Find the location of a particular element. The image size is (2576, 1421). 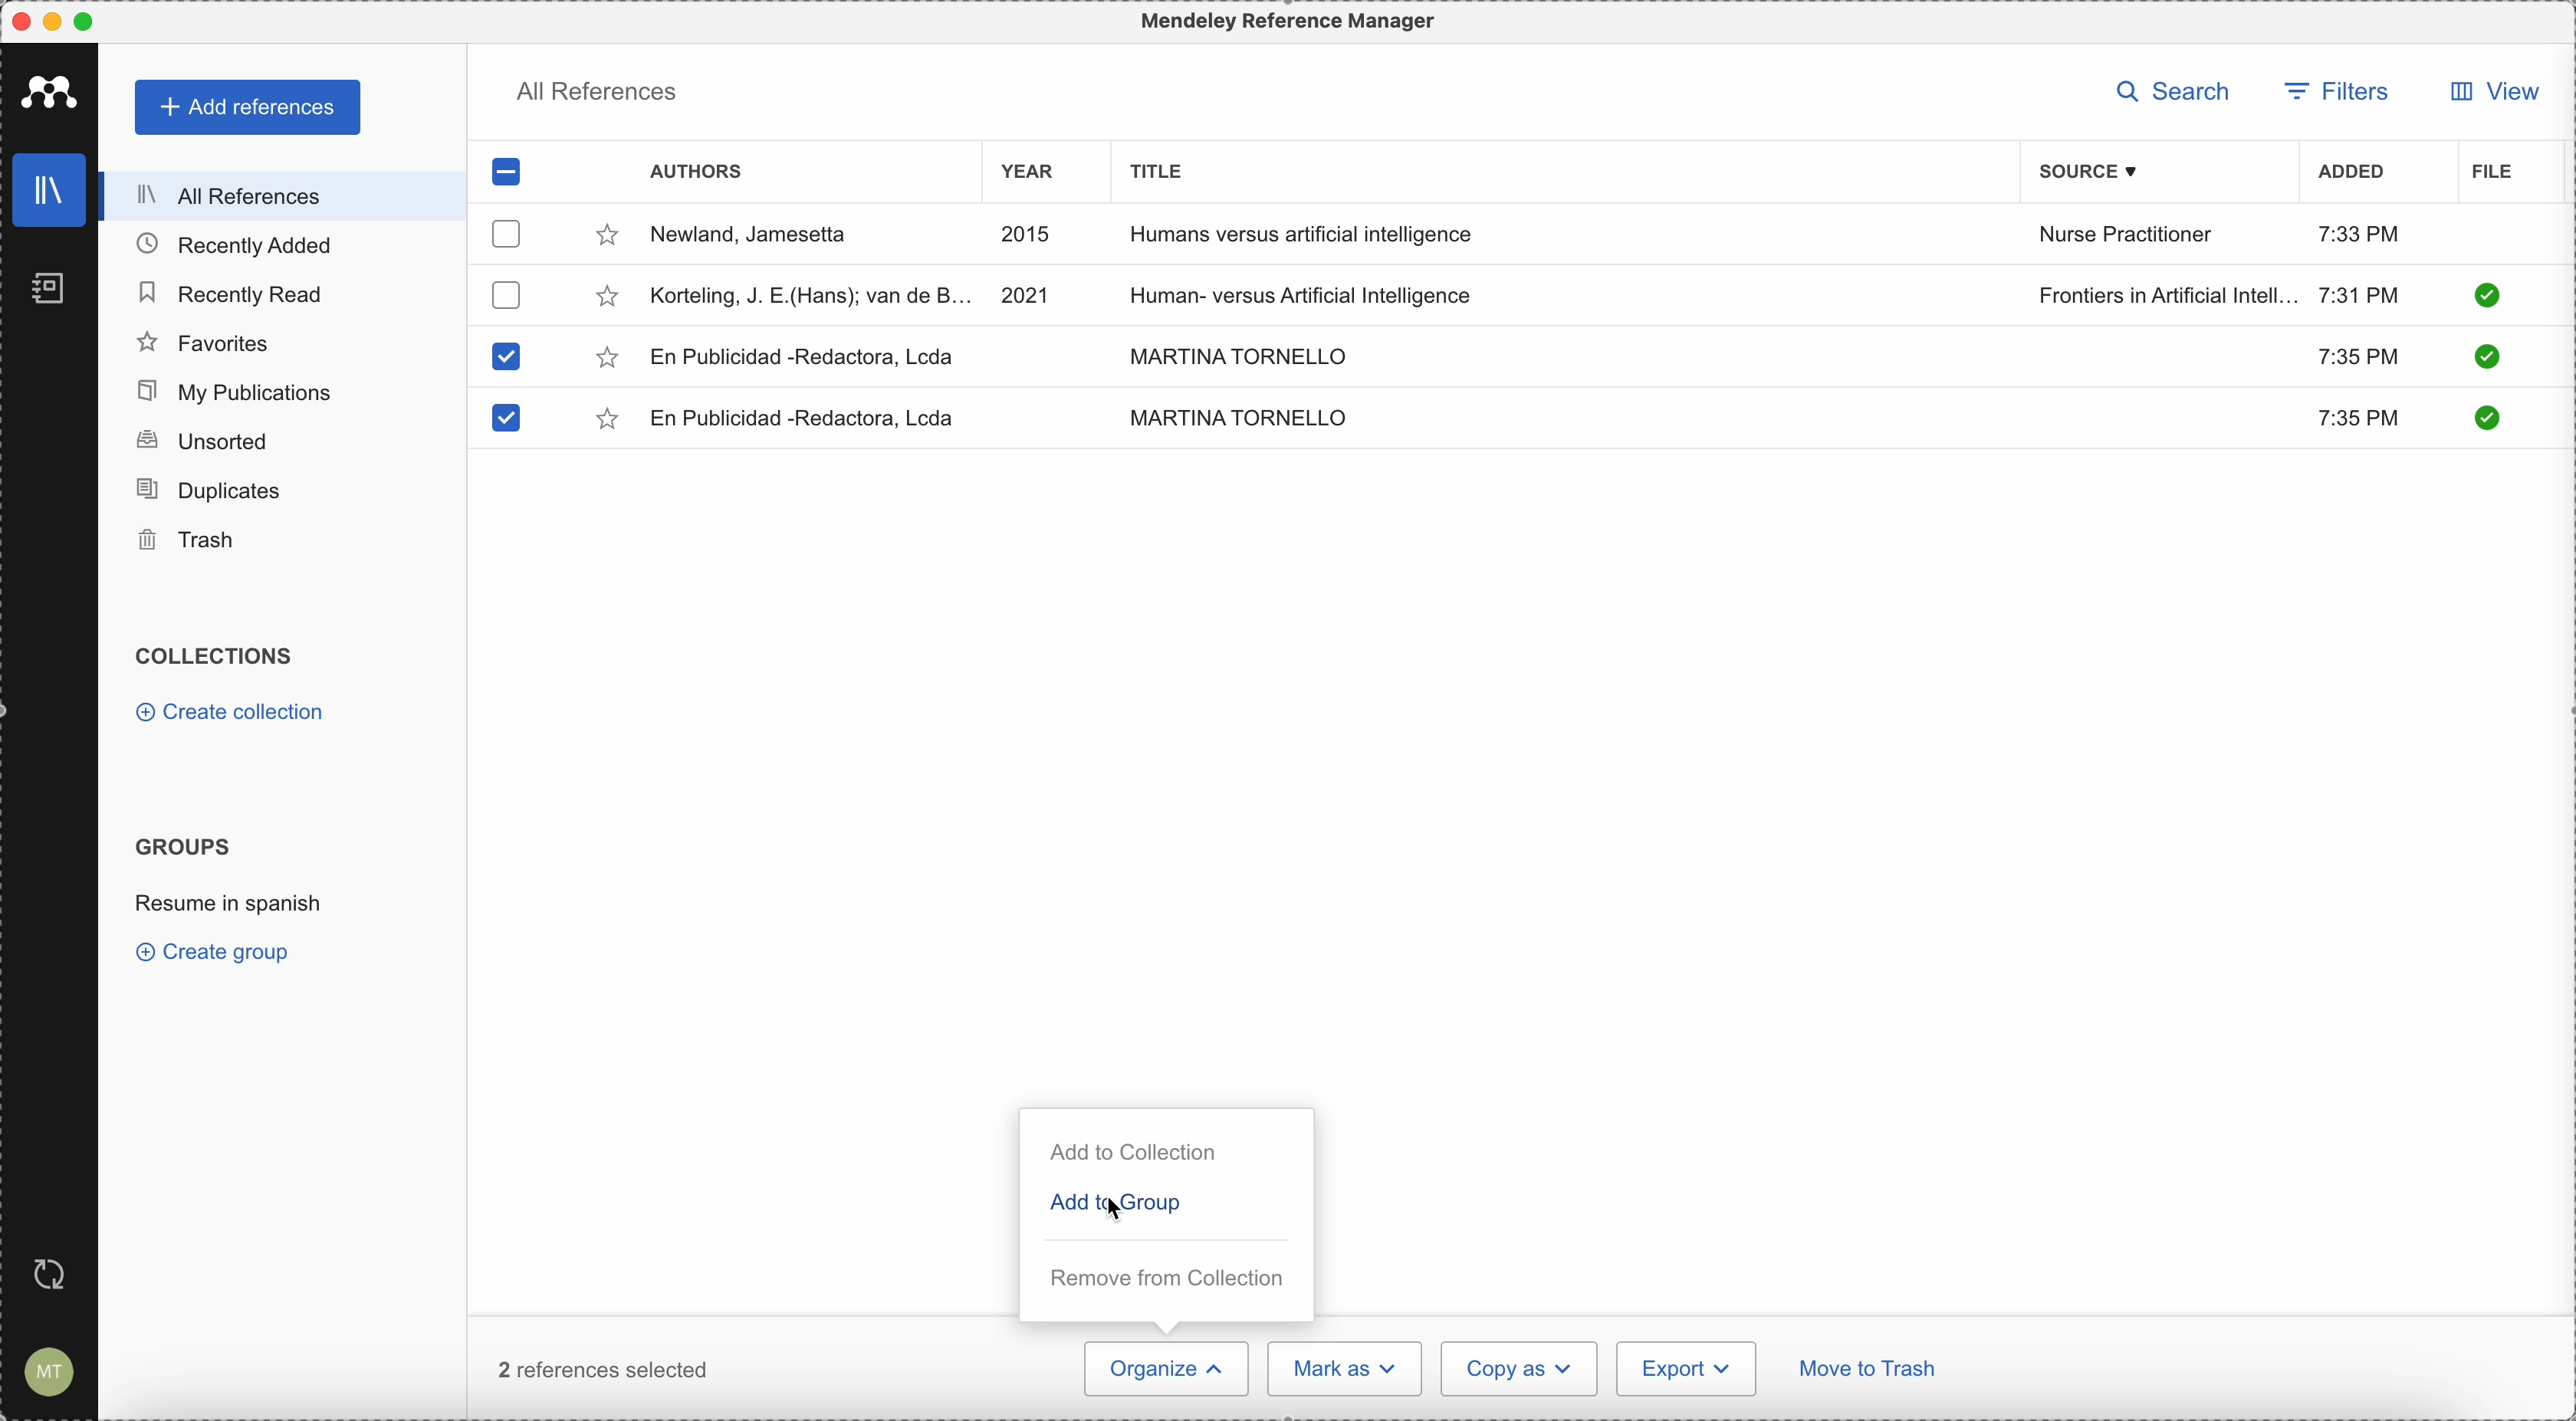

groups is located at coordinates (182, 844).